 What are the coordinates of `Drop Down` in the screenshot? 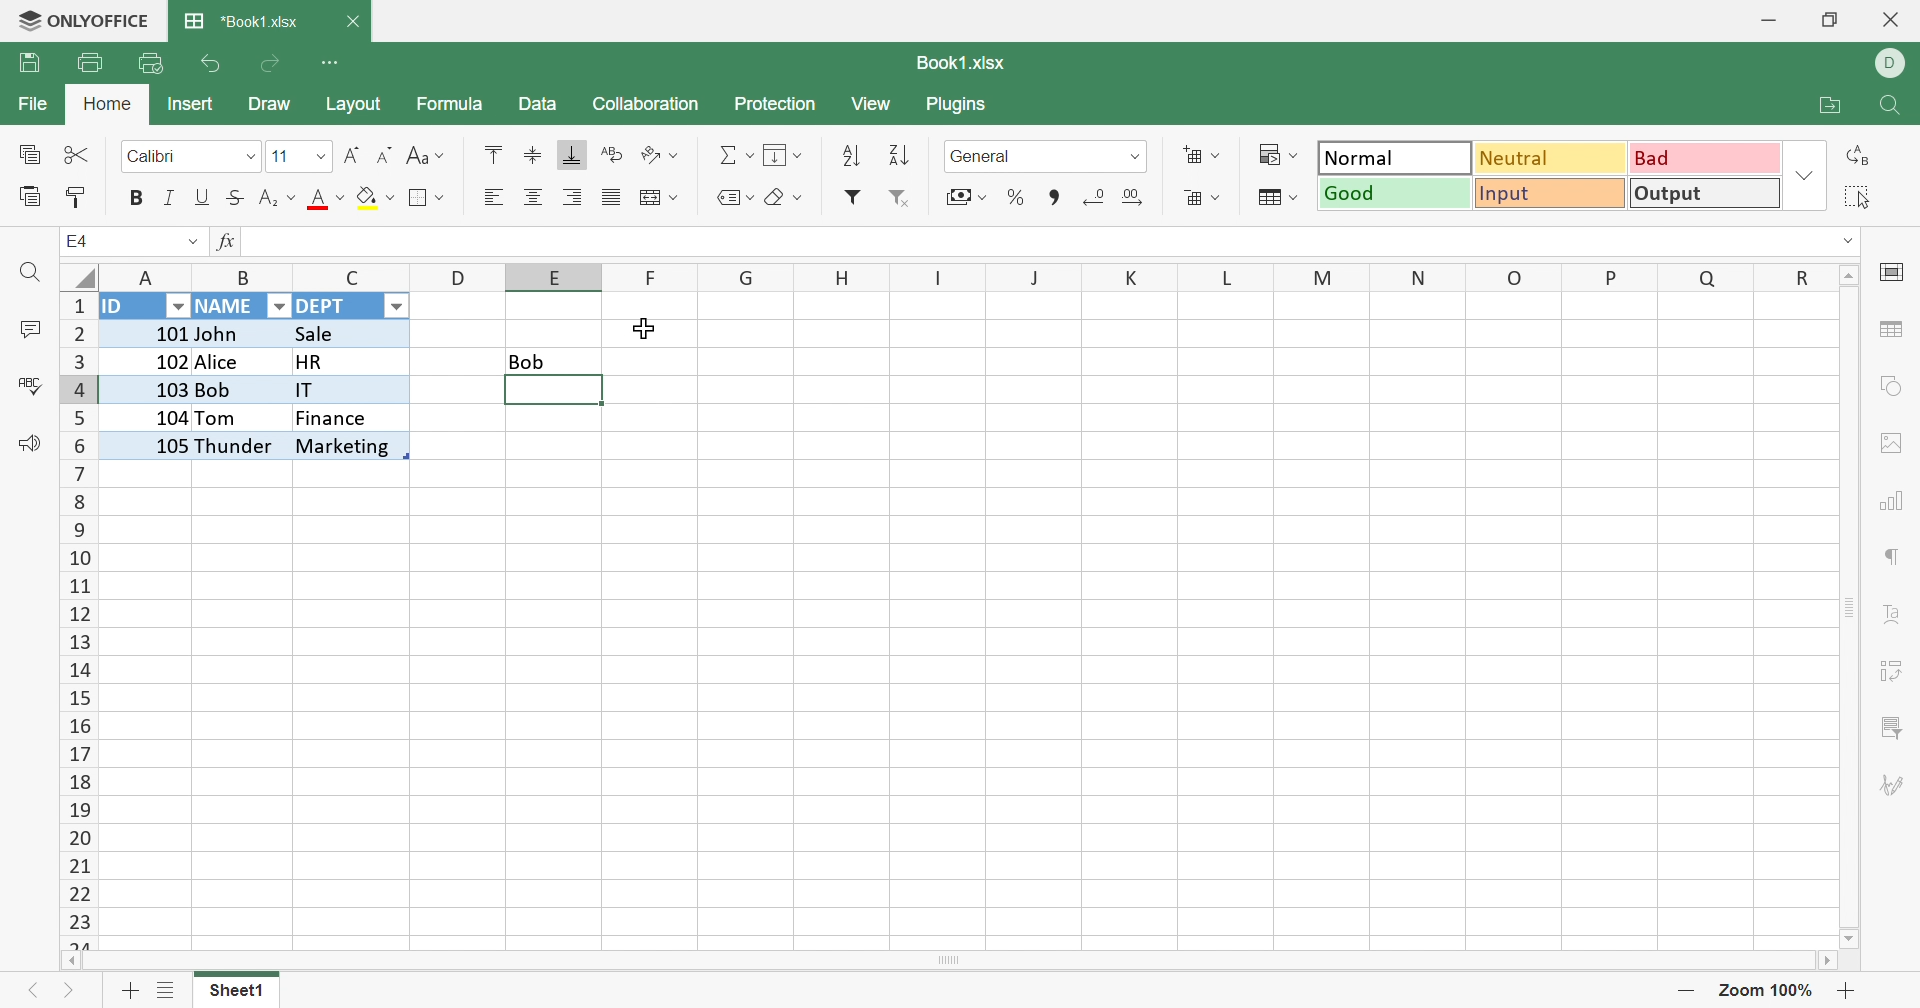 It's located at (250, 153).